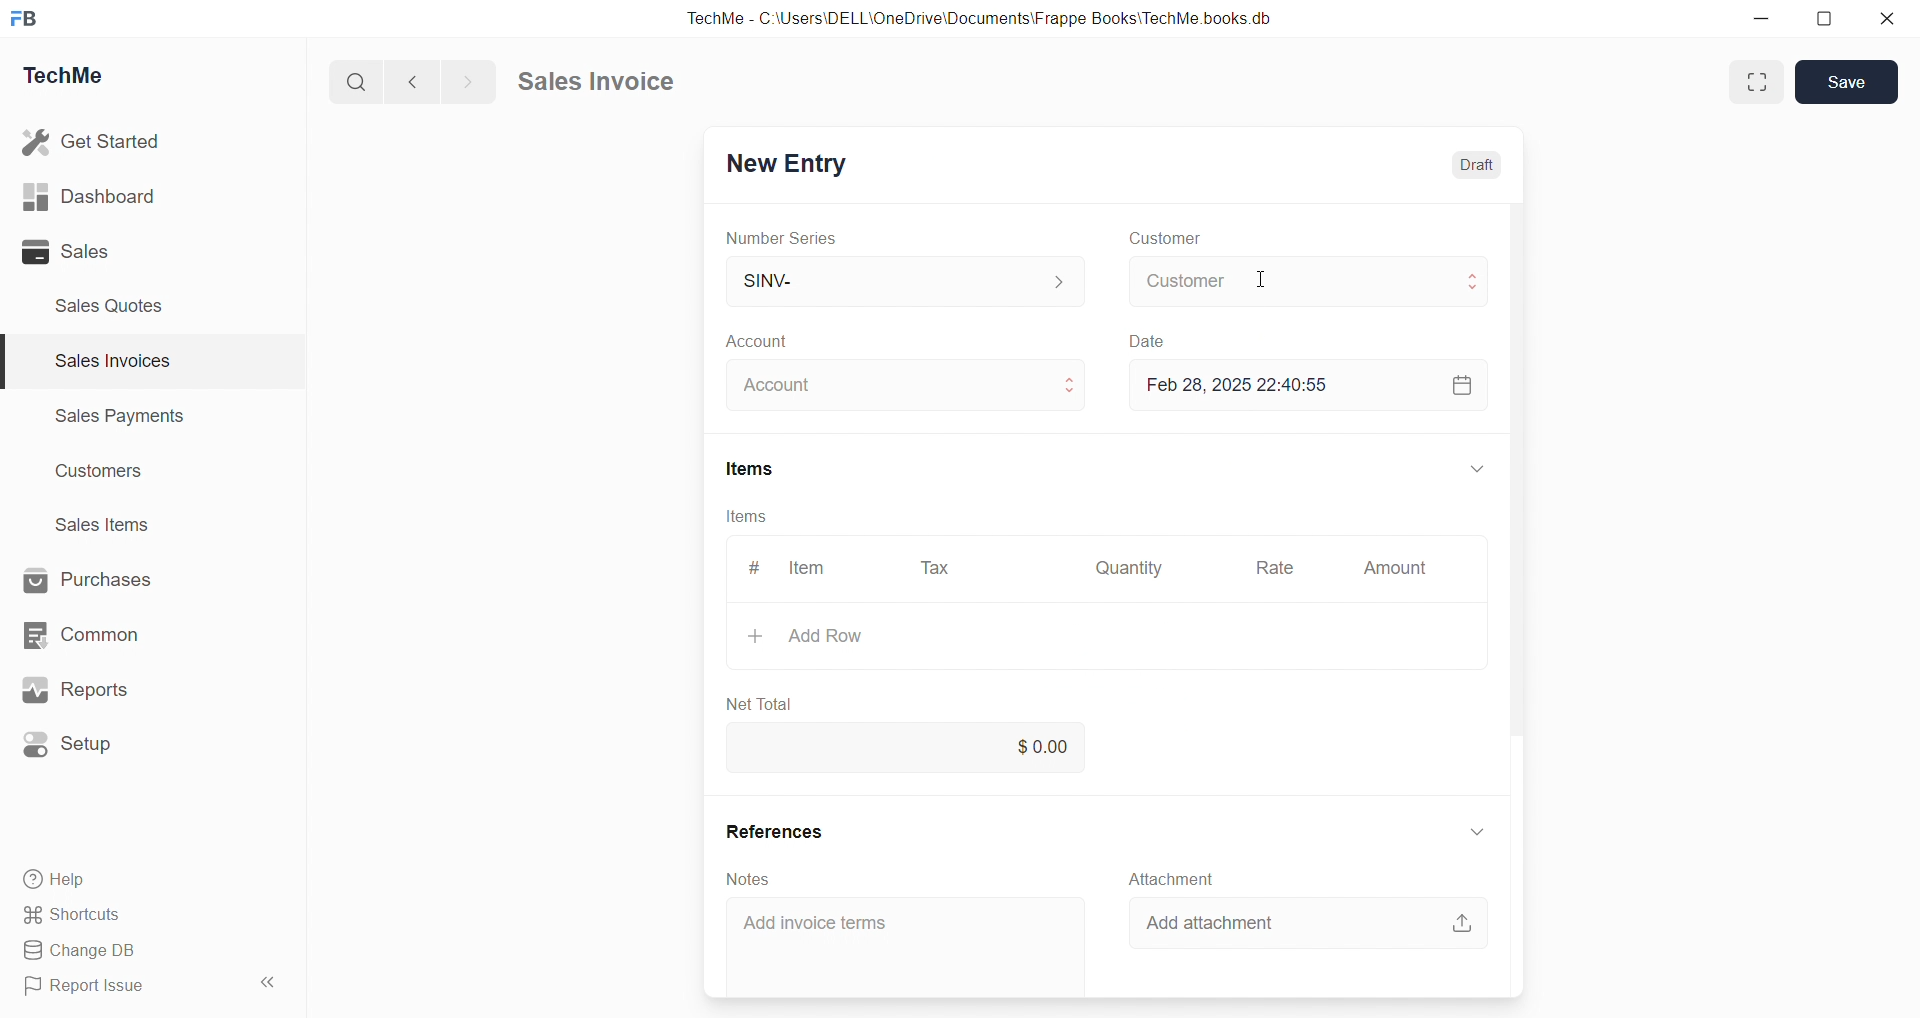  Describe the element at coordinates (1478, 468) in the screenshot. I see `down` at that location.